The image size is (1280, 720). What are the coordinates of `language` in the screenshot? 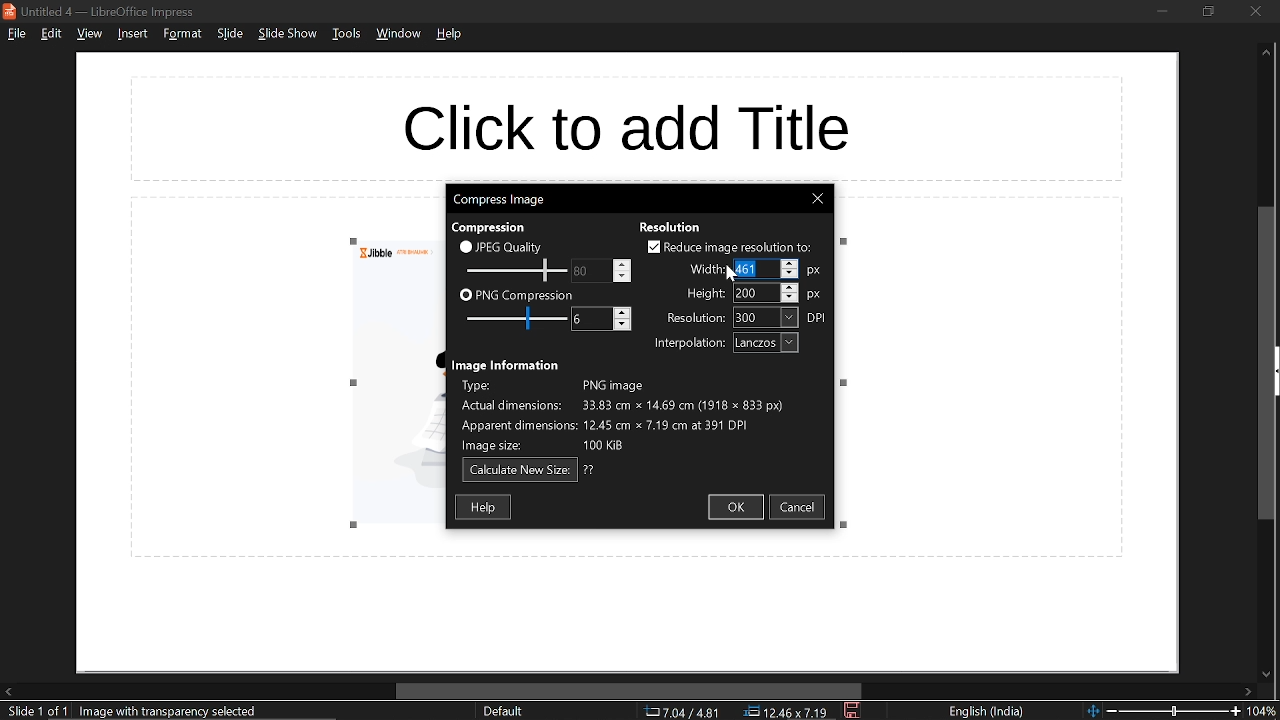 It's located at (989, 712).